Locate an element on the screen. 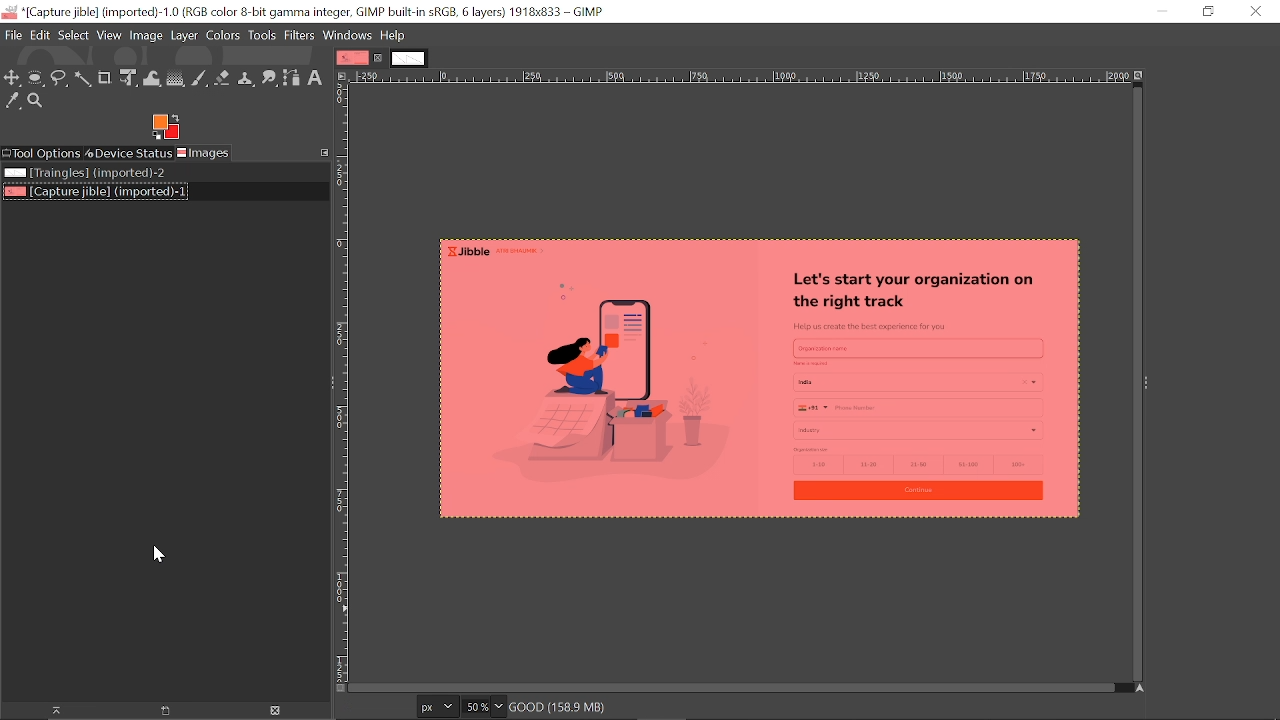 The height and width of the screenshot is (720, 1280). Minimize is located at coordinates (1162, 12).